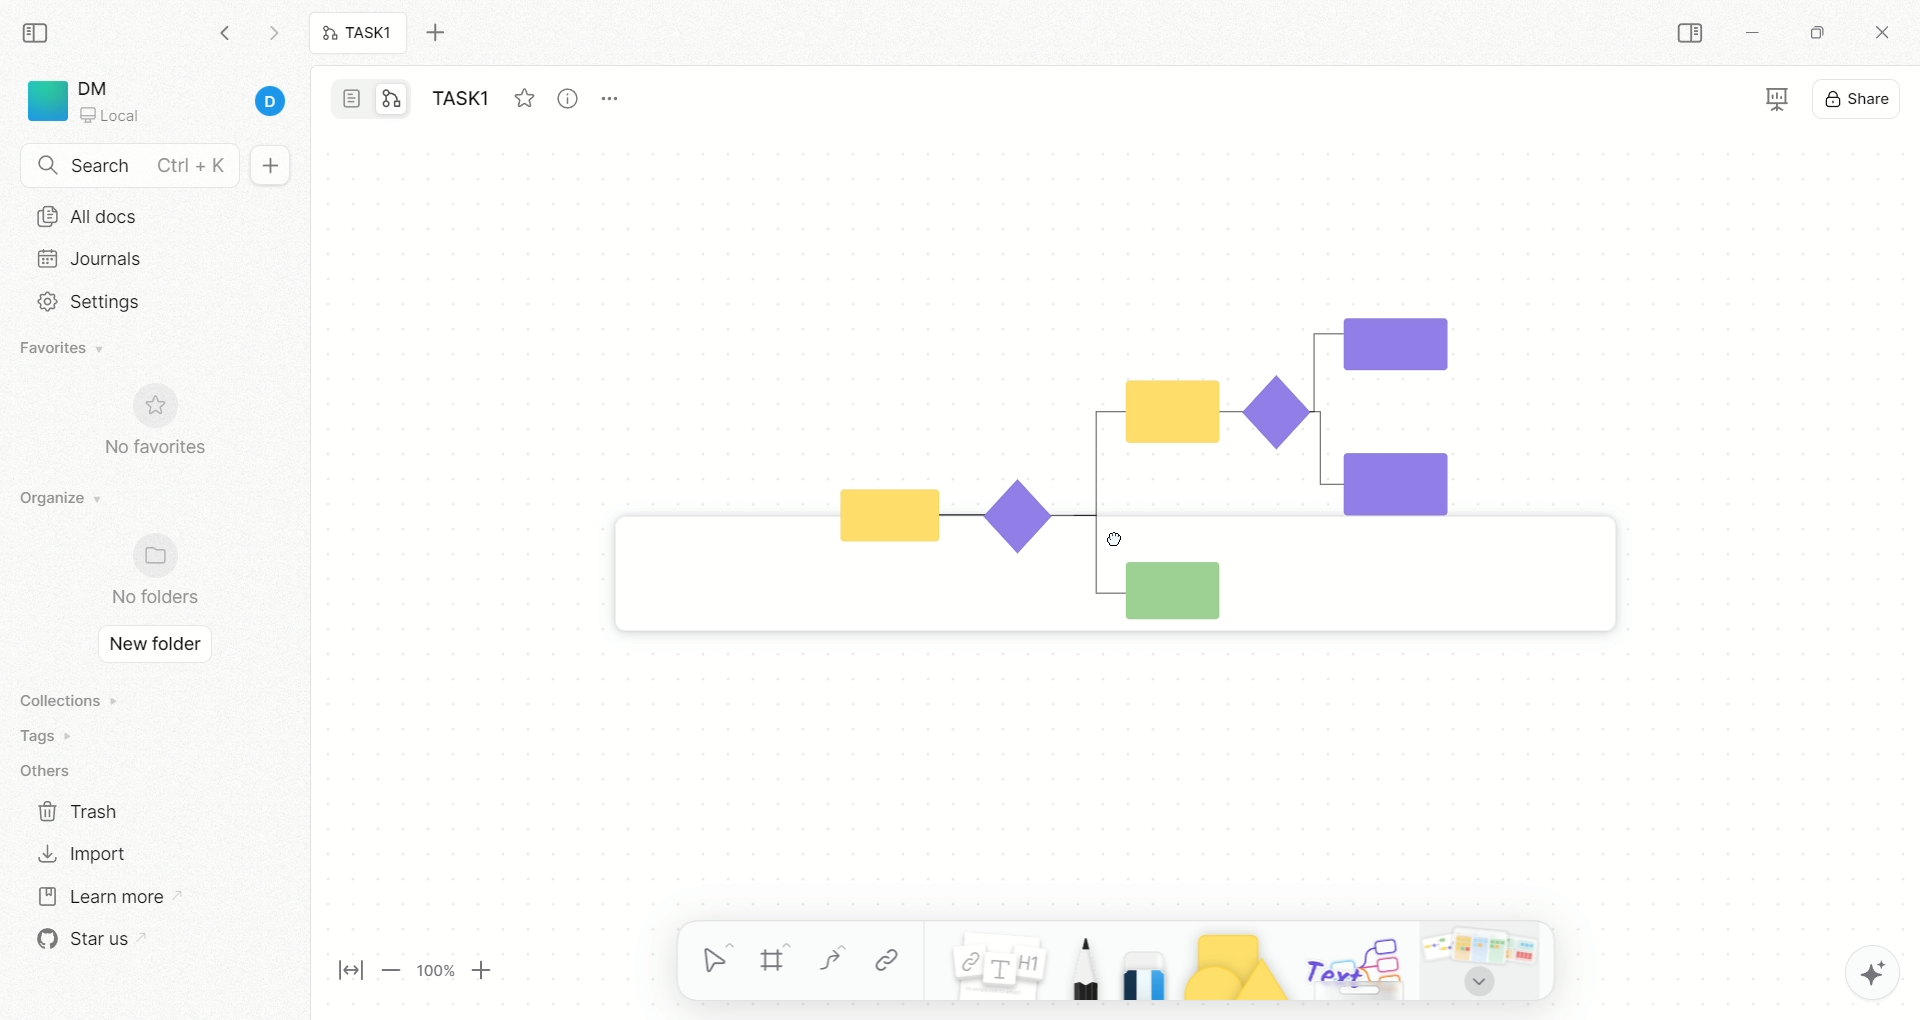 This screenshot has width=1920, height=1020. What do you see at coordinates (65, 700) in the screenshot?
I see `collections` at bounding box center [65, 700].